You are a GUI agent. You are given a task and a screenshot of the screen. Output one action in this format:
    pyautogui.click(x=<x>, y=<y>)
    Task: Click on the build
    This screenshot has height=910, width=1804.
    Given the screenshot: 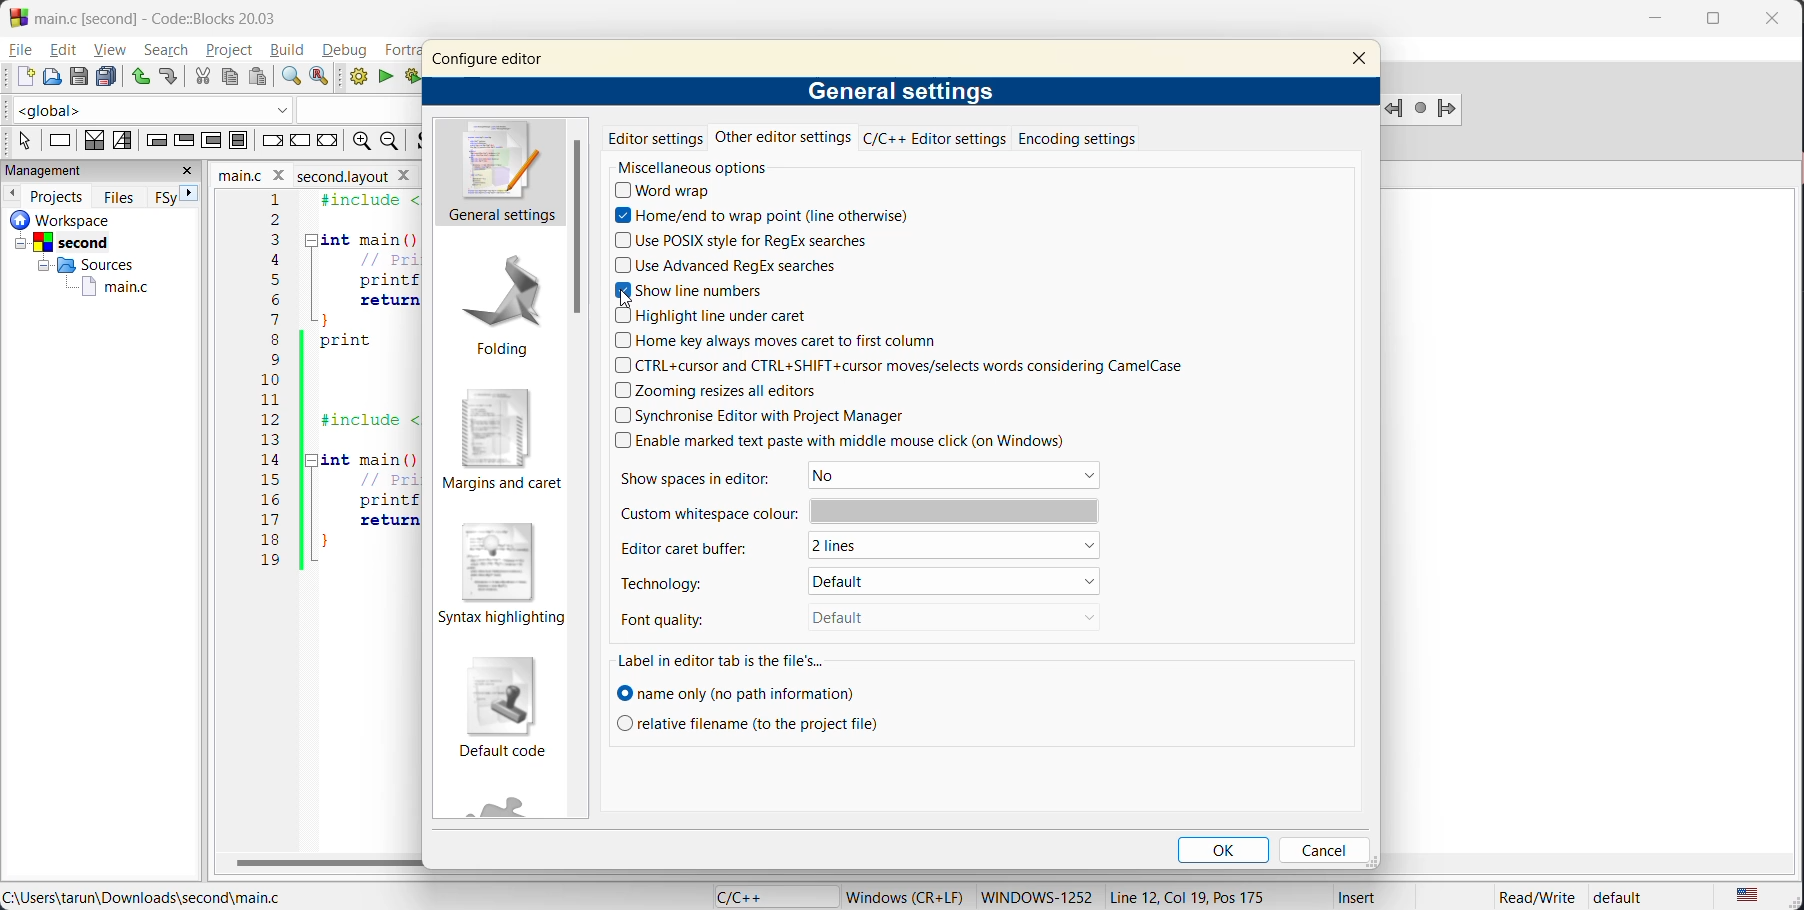 What is the action you would take?
    pyautogui.click(x=356, y=79)
    